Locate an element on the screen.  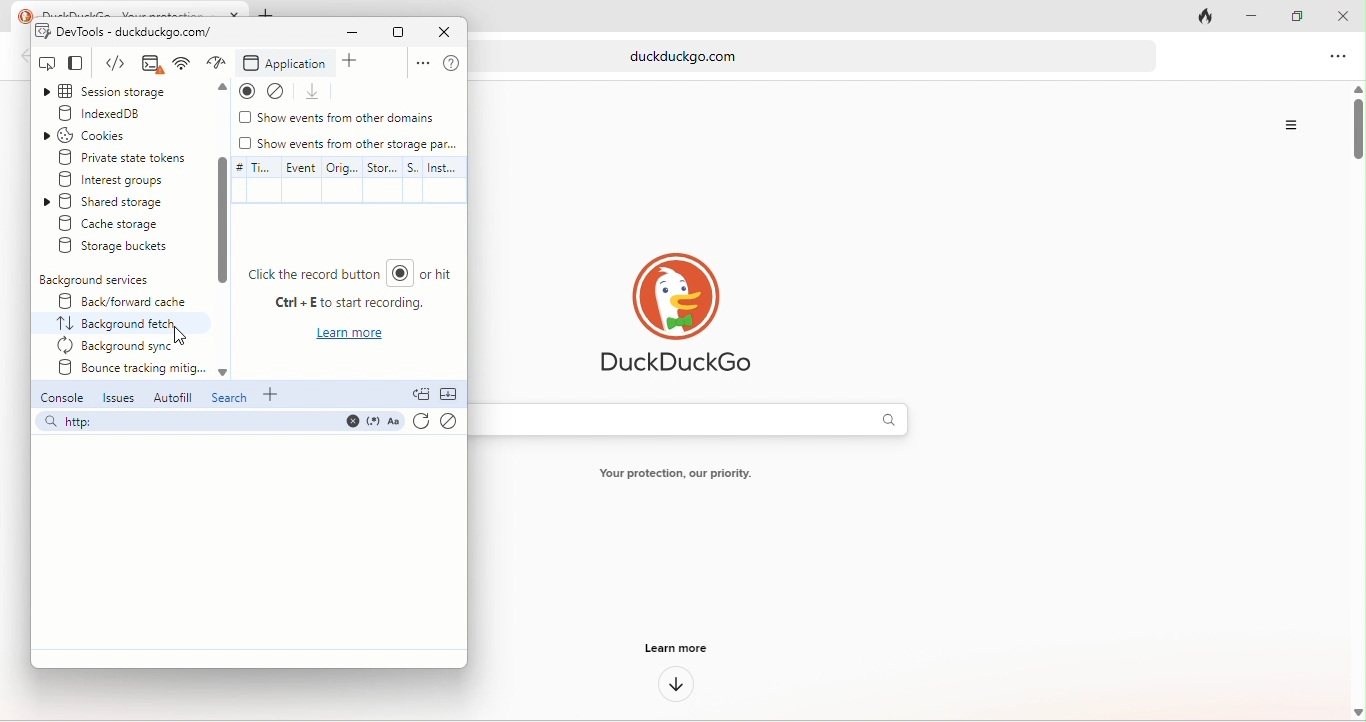
storage key is located at coordinates (383, 179).